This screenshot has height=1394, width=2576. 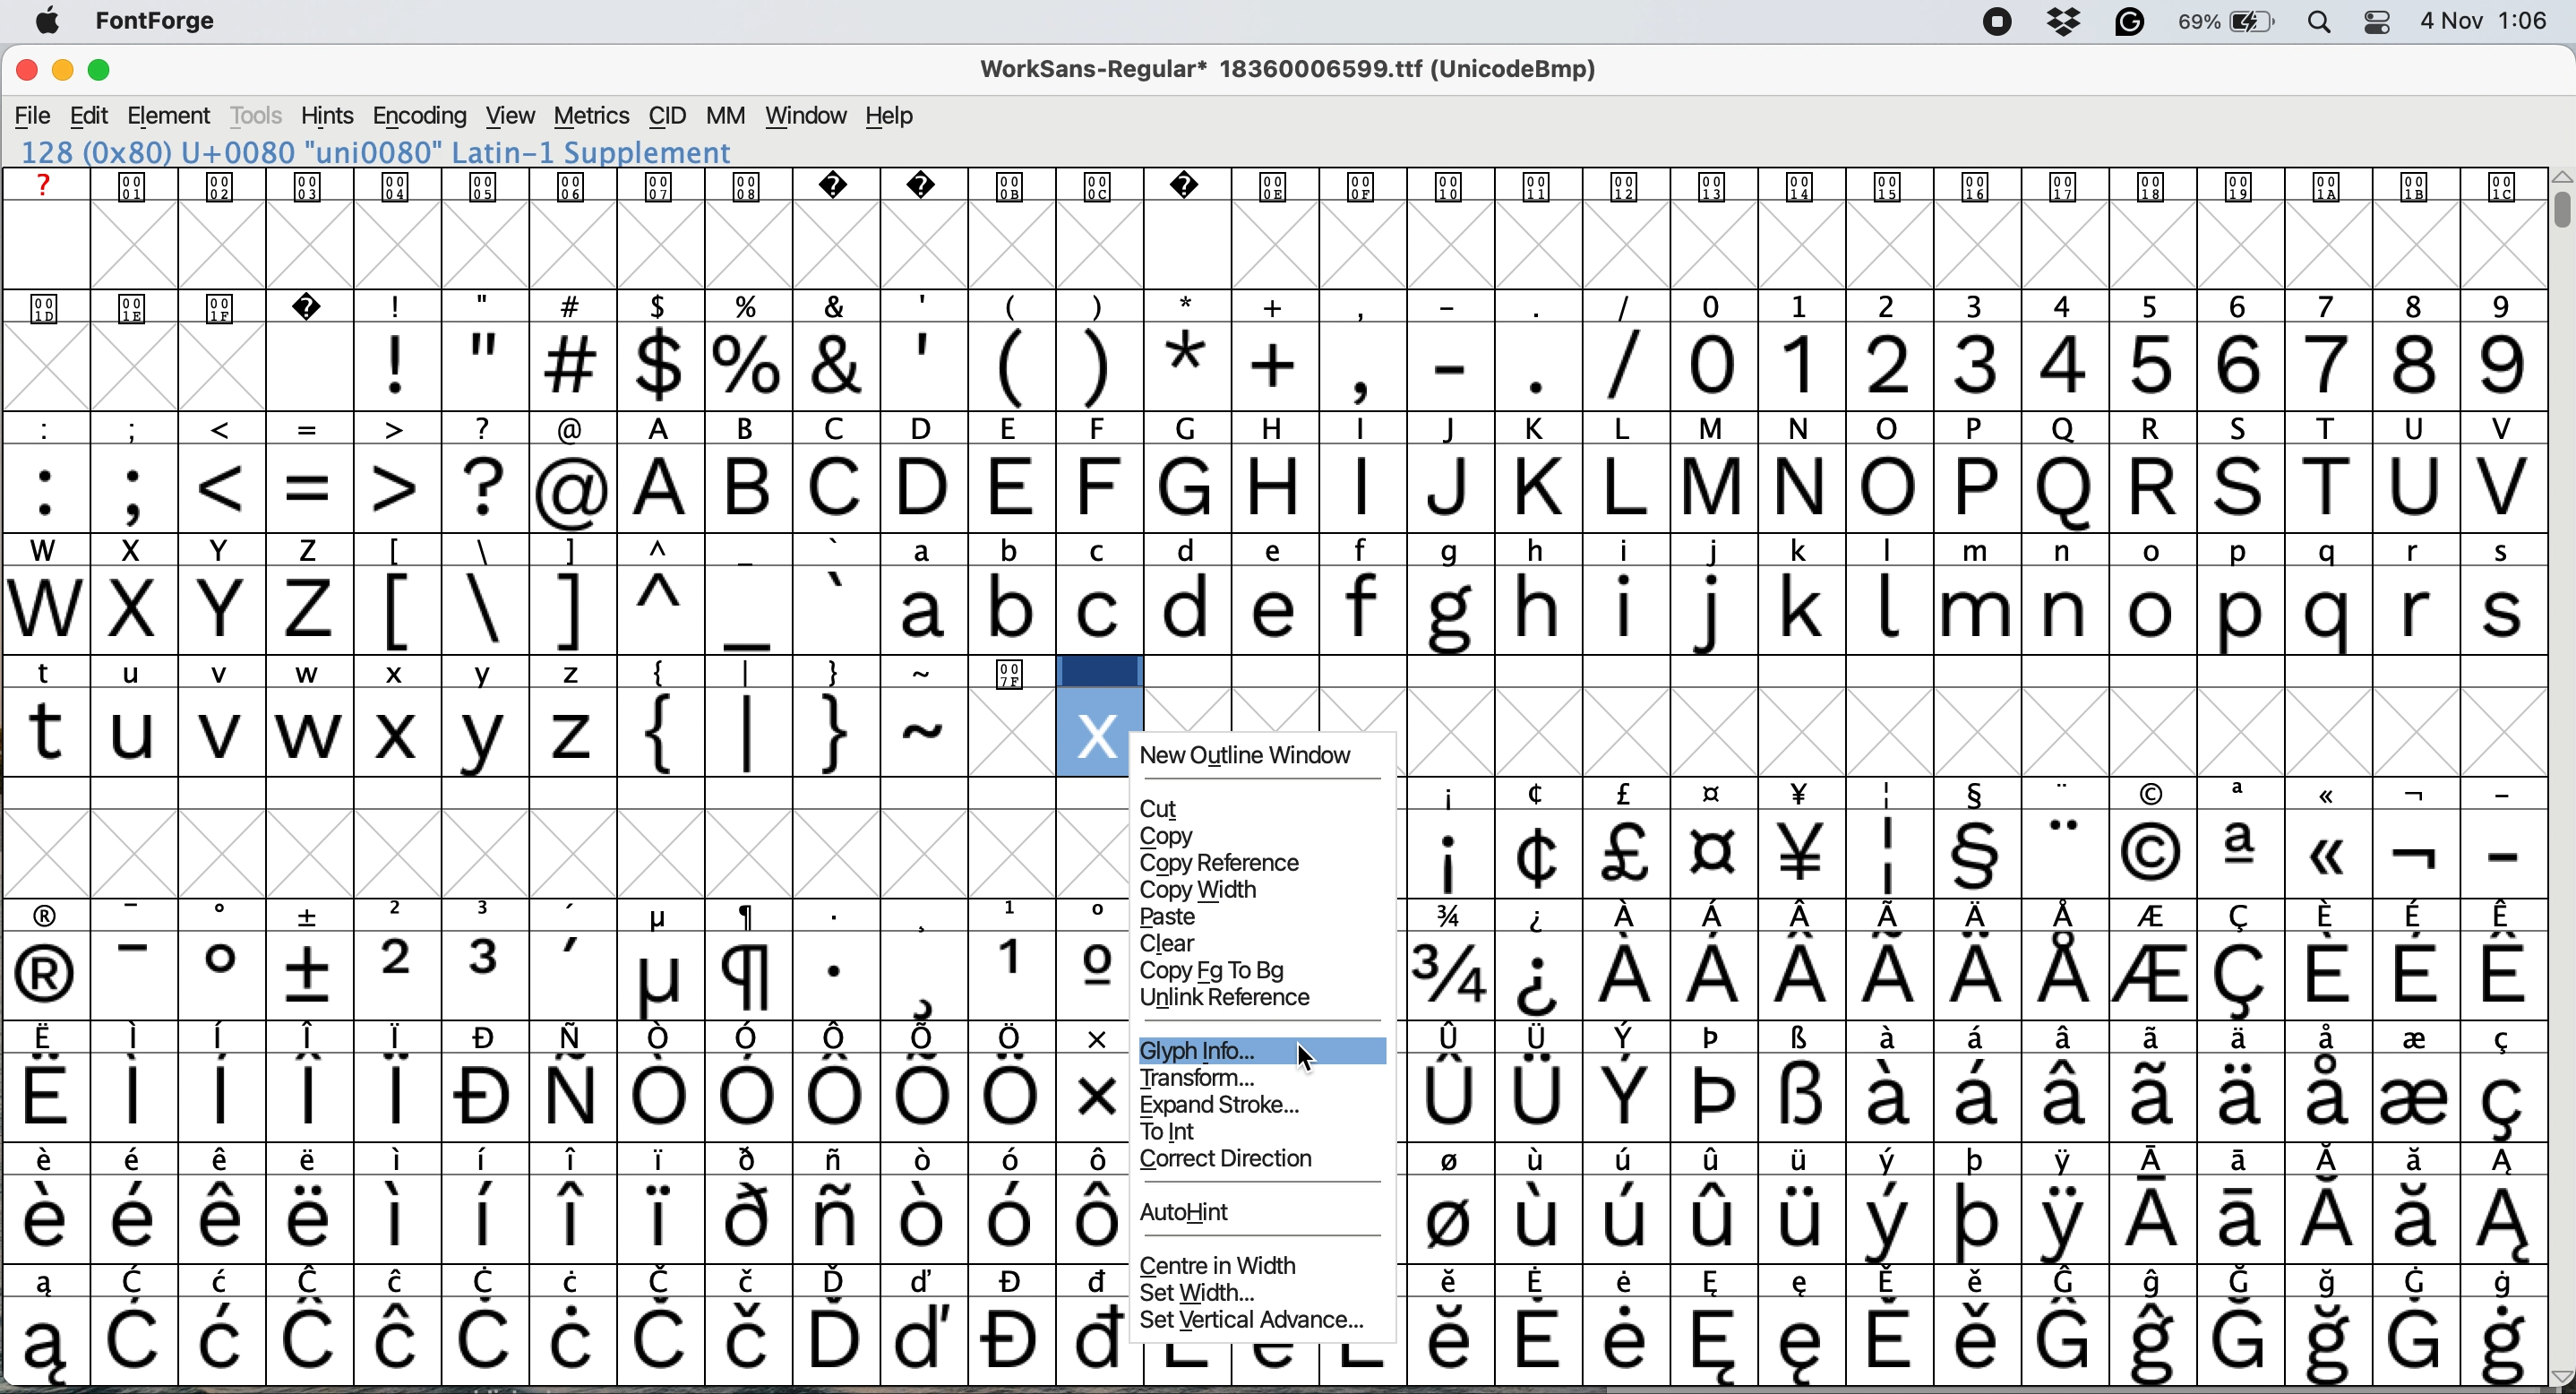 I want to click on expand stroke, so click(x=1213, y=1108).